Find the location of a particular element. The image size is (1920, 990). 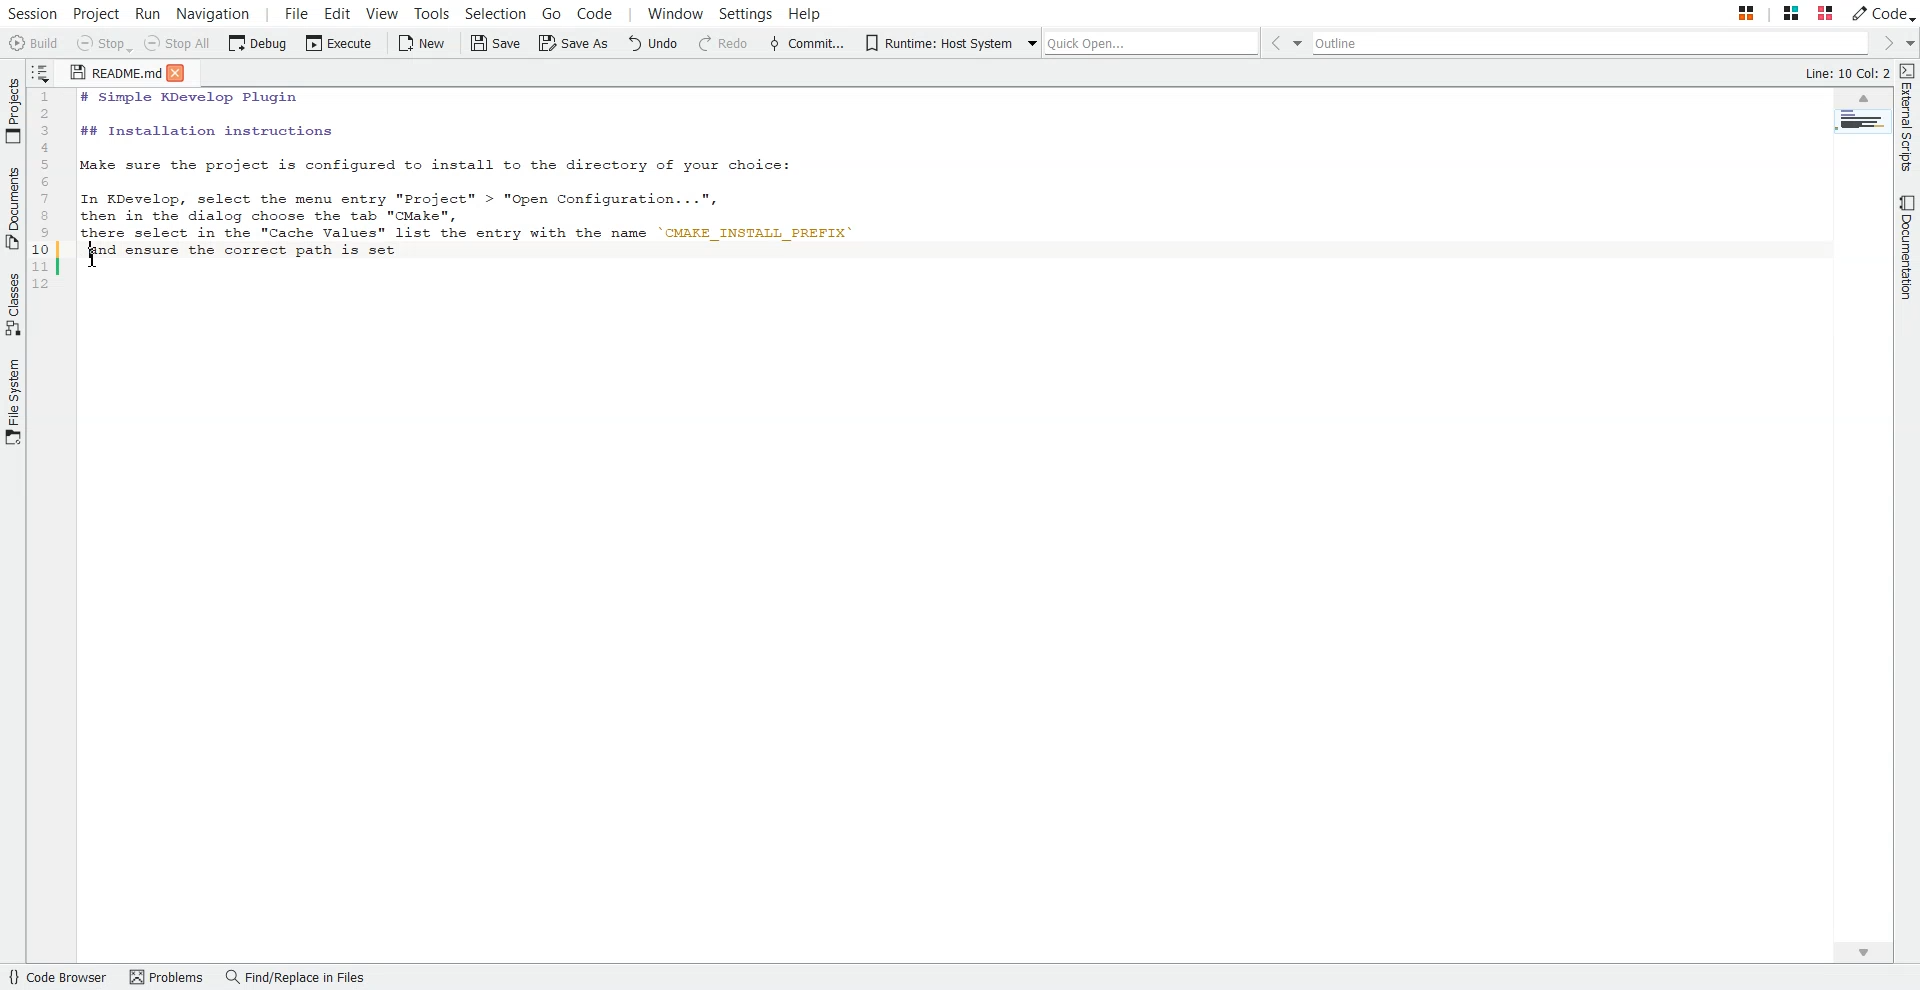

Outline is located at coordinates (1596, 43).